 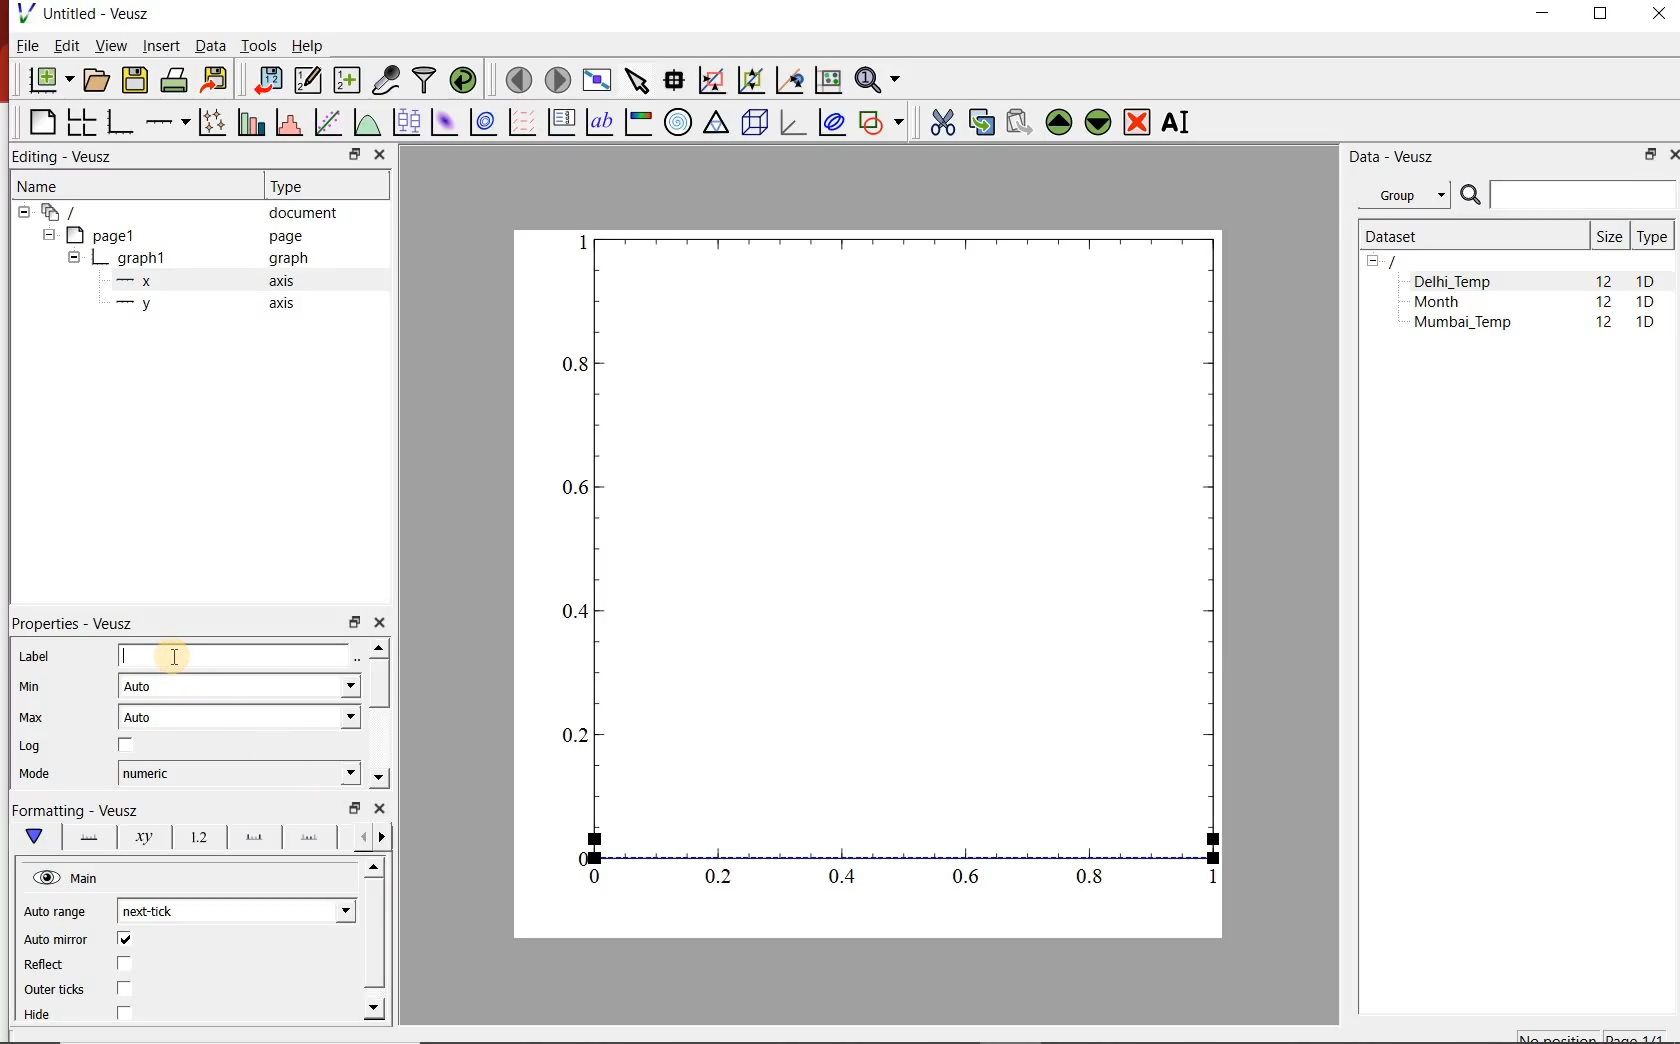 I want to click on view plot full screen, so click(x=597, y=81).